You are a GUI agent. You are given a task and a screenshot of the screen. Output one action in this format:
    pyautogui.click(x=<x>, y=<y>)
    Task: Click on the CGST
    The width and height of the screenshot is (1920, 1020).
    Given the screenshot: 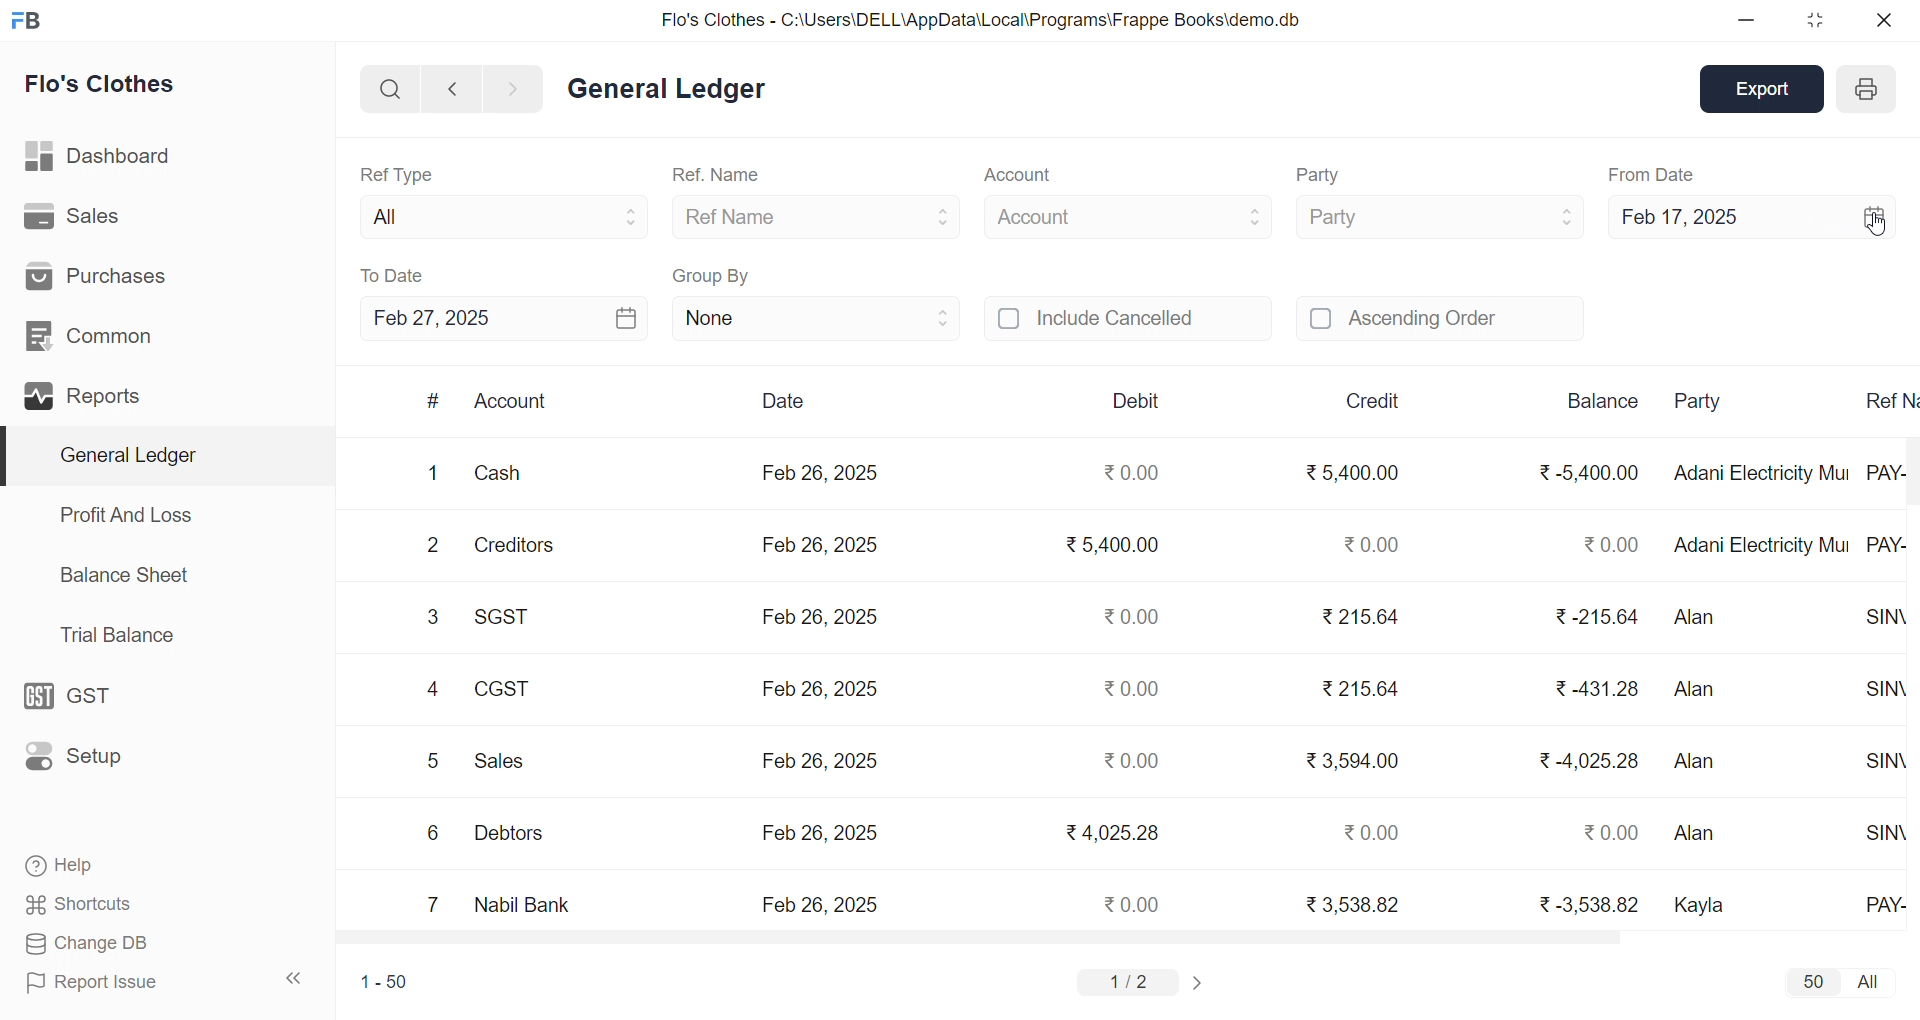 What is the action you would take?
    pyautogui.click(x=502, y=688)
    